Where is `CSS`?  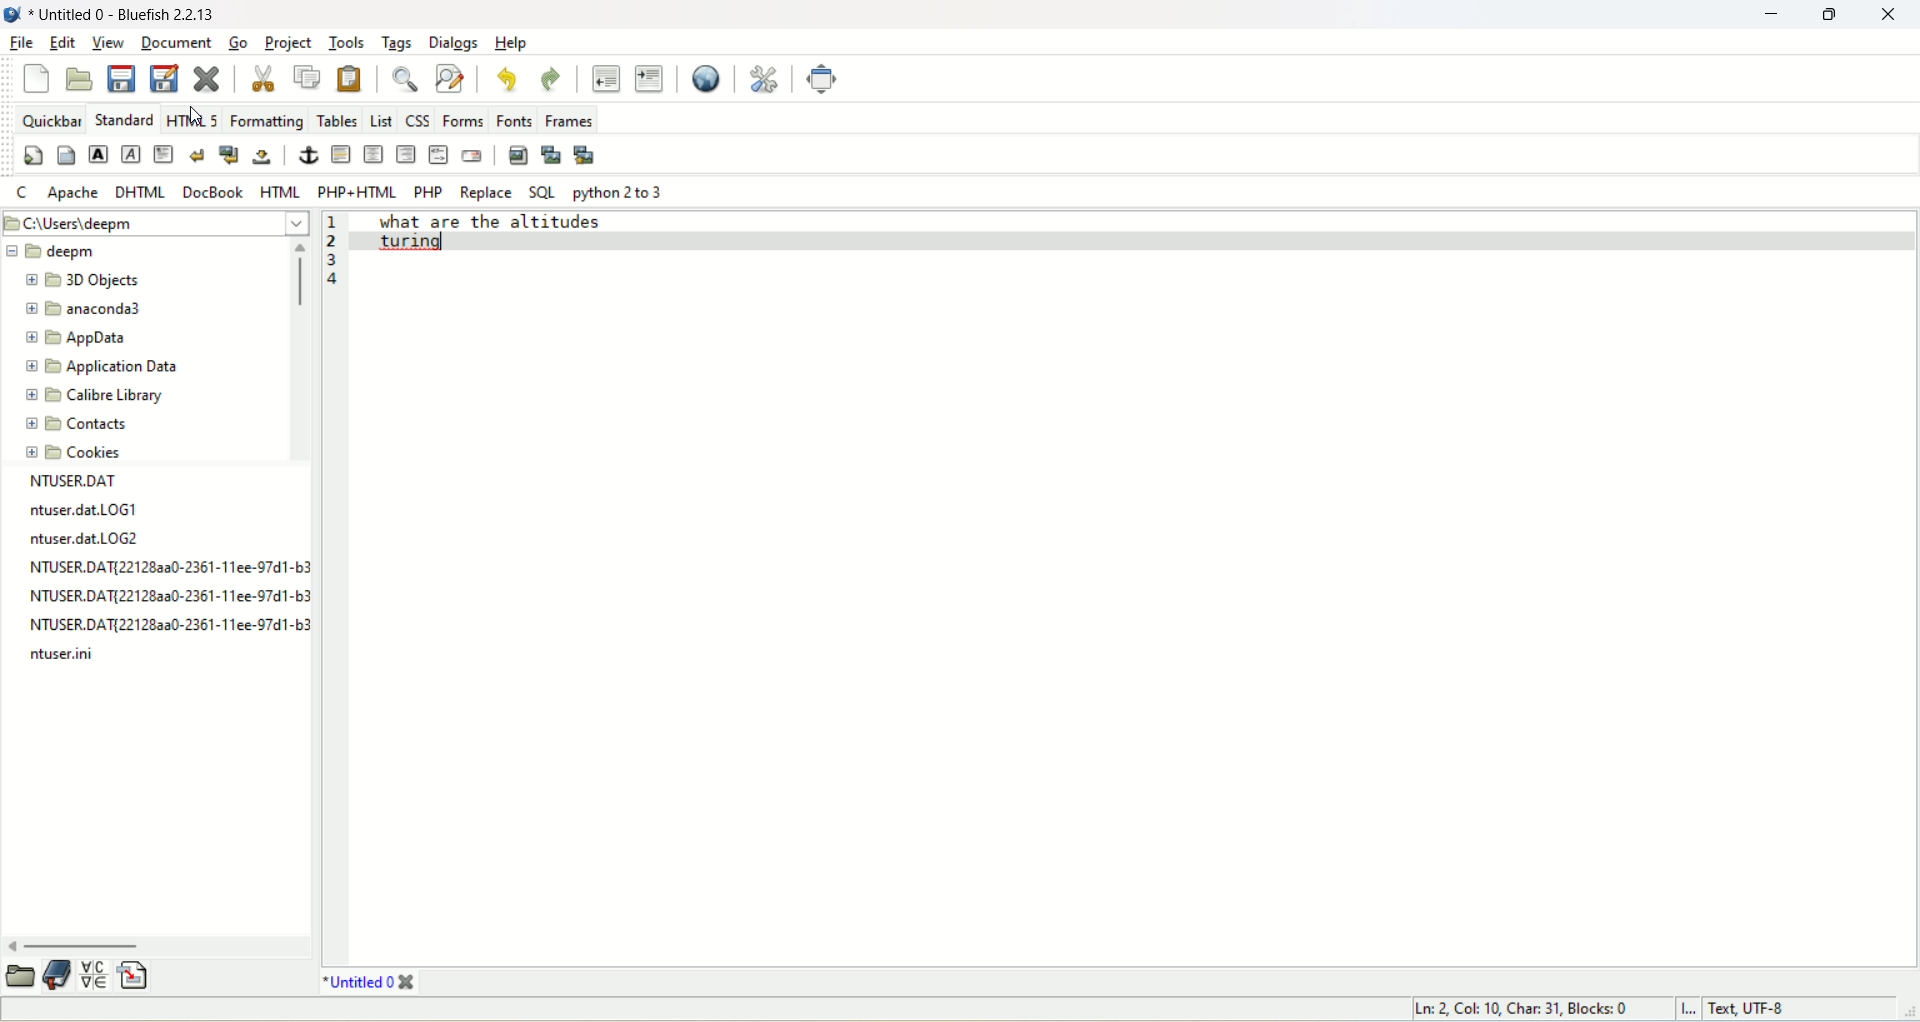
CSS is located at coordinates (417, 120).